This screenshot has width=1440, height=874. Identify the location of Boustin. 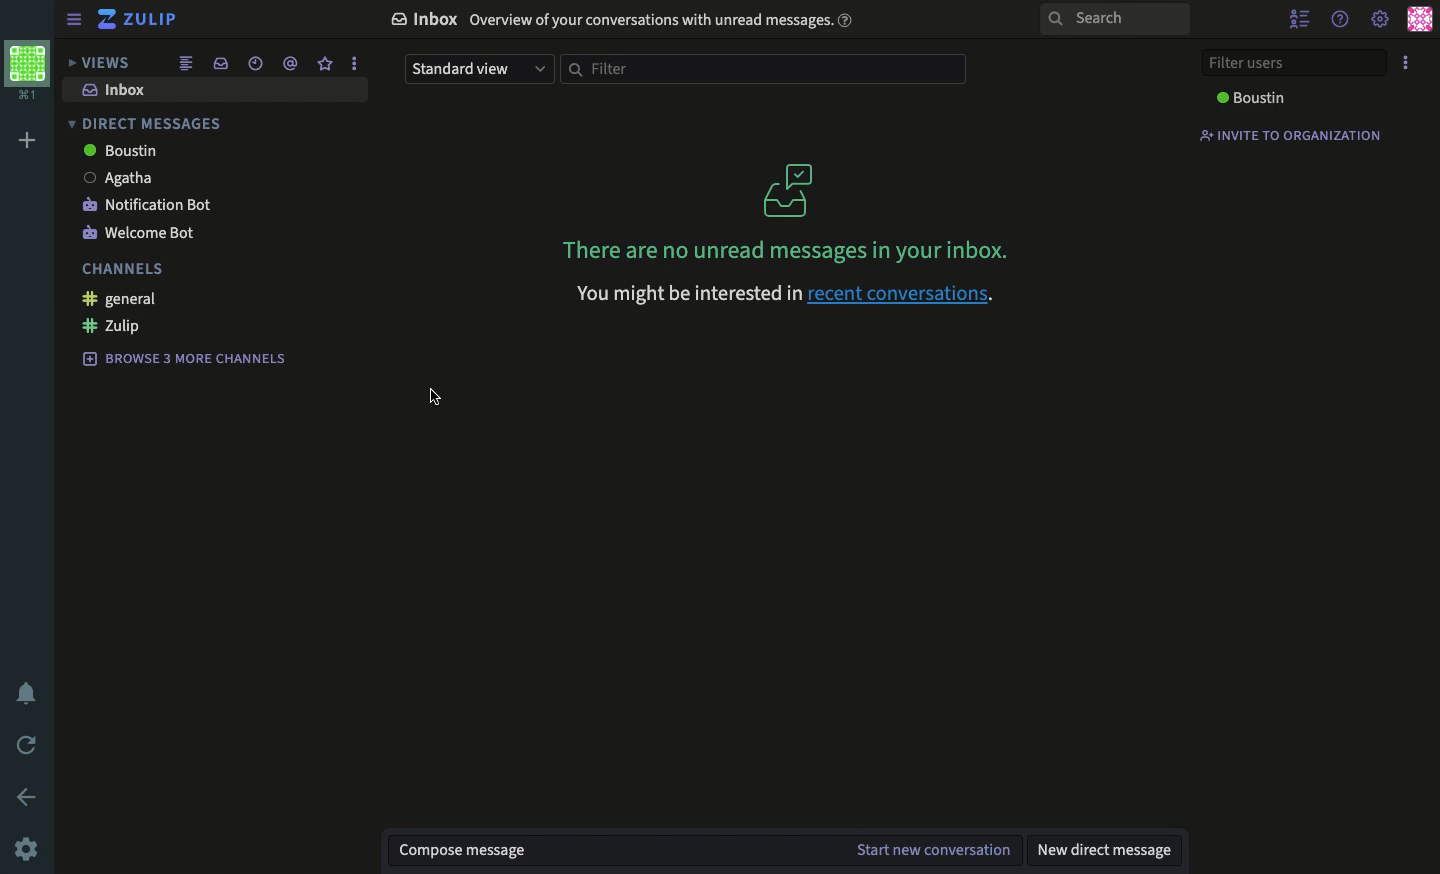
(121, 151).